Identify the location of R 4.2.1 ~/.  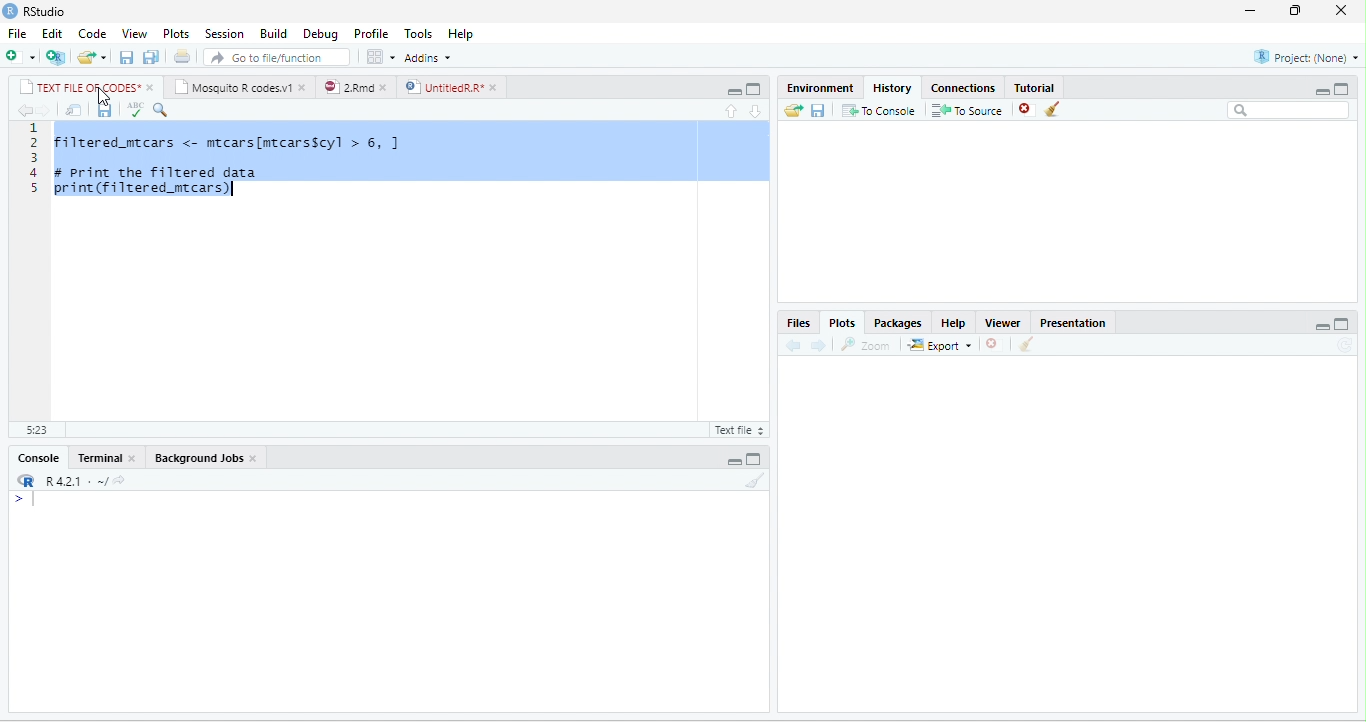
(73, 481).